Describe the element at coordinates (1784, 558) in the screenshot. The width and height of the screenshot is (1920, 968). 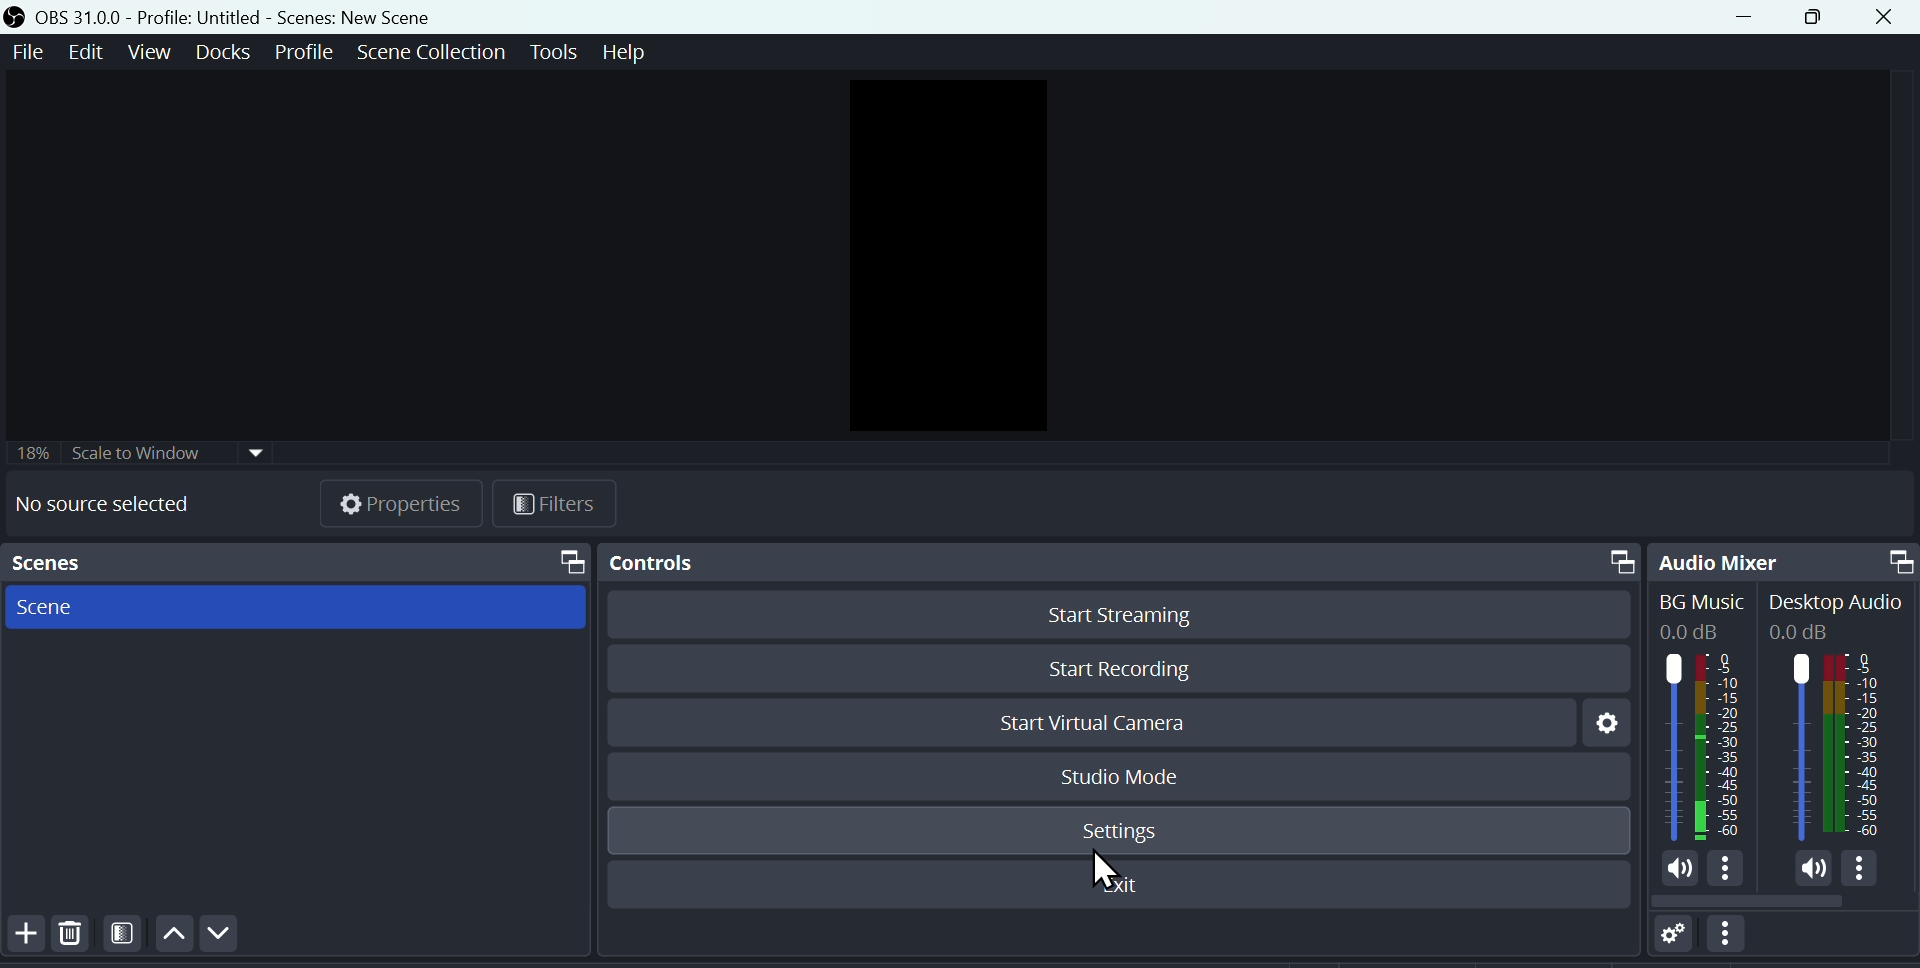
I see `Audio mixer` at that location.